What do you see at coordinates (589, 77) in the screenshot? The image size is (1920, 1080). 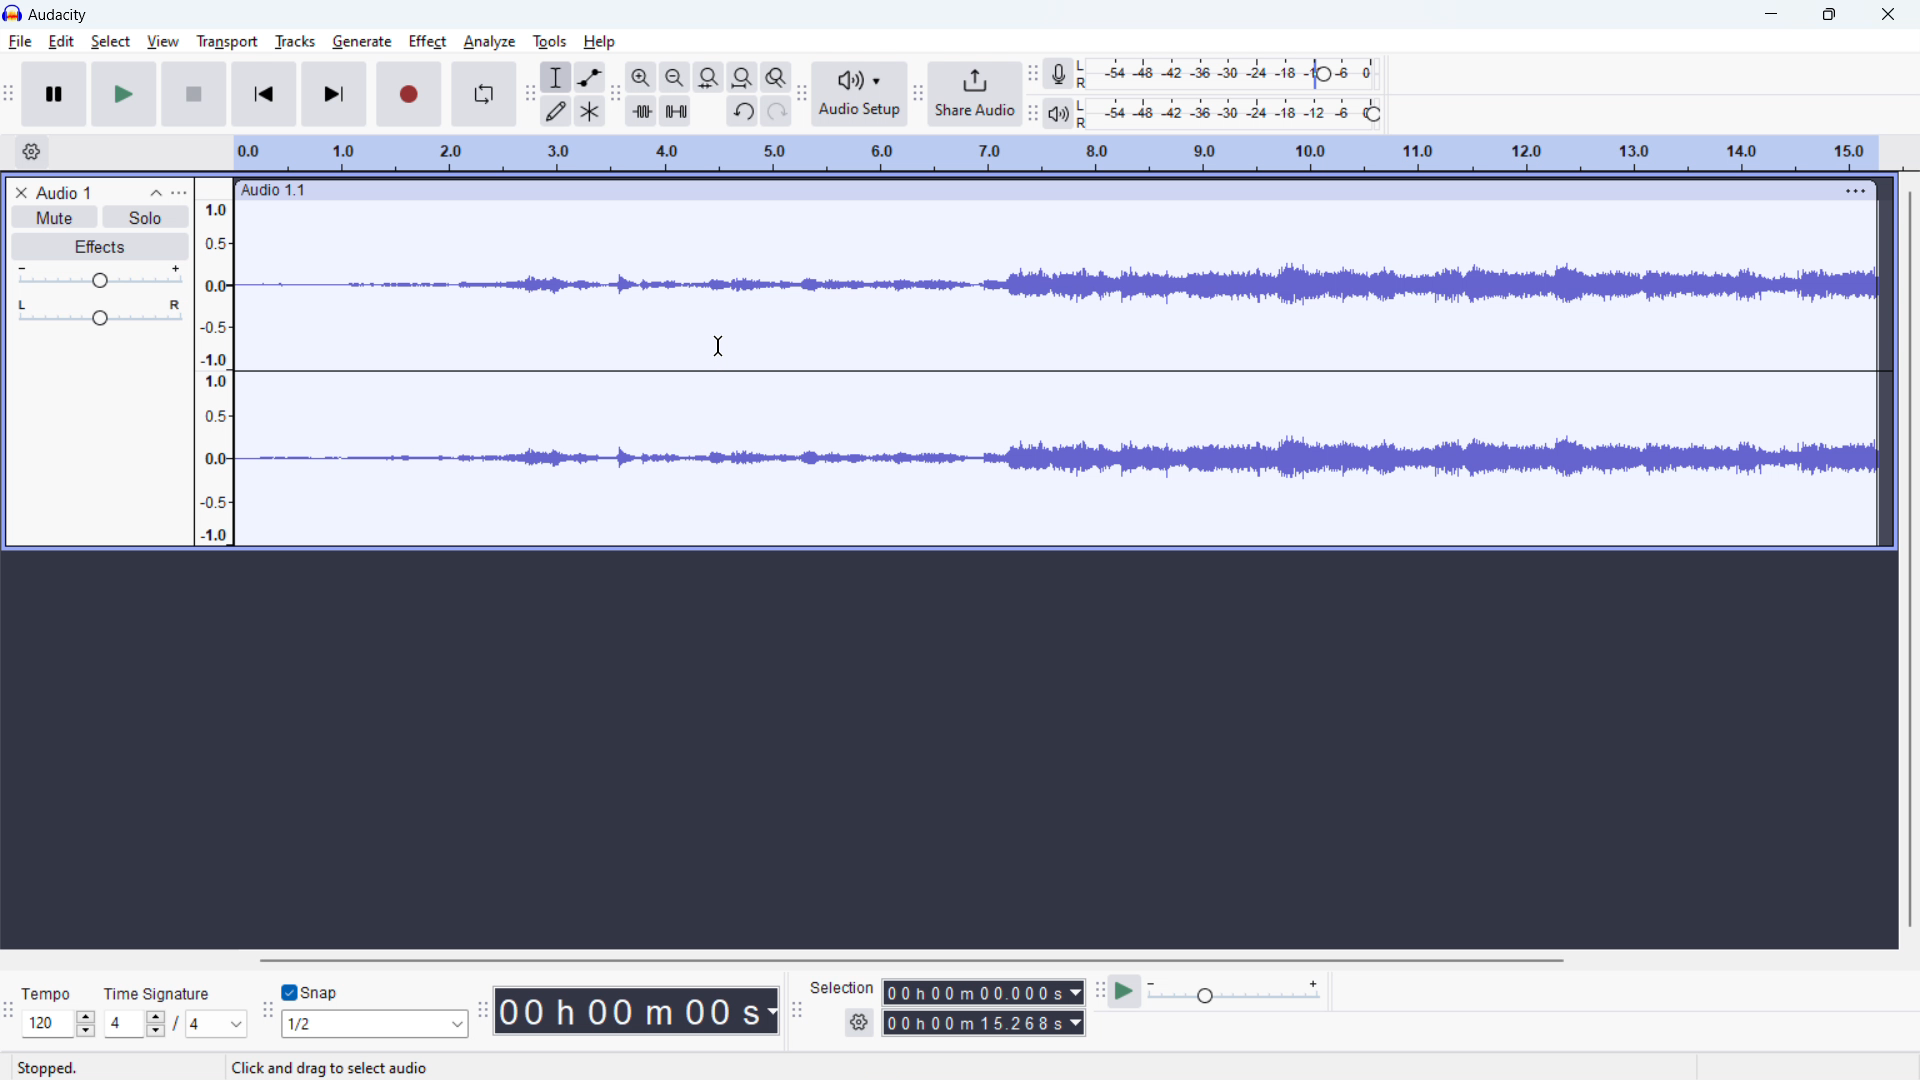 I see `envelop tool` at bounding box center [589, 77].